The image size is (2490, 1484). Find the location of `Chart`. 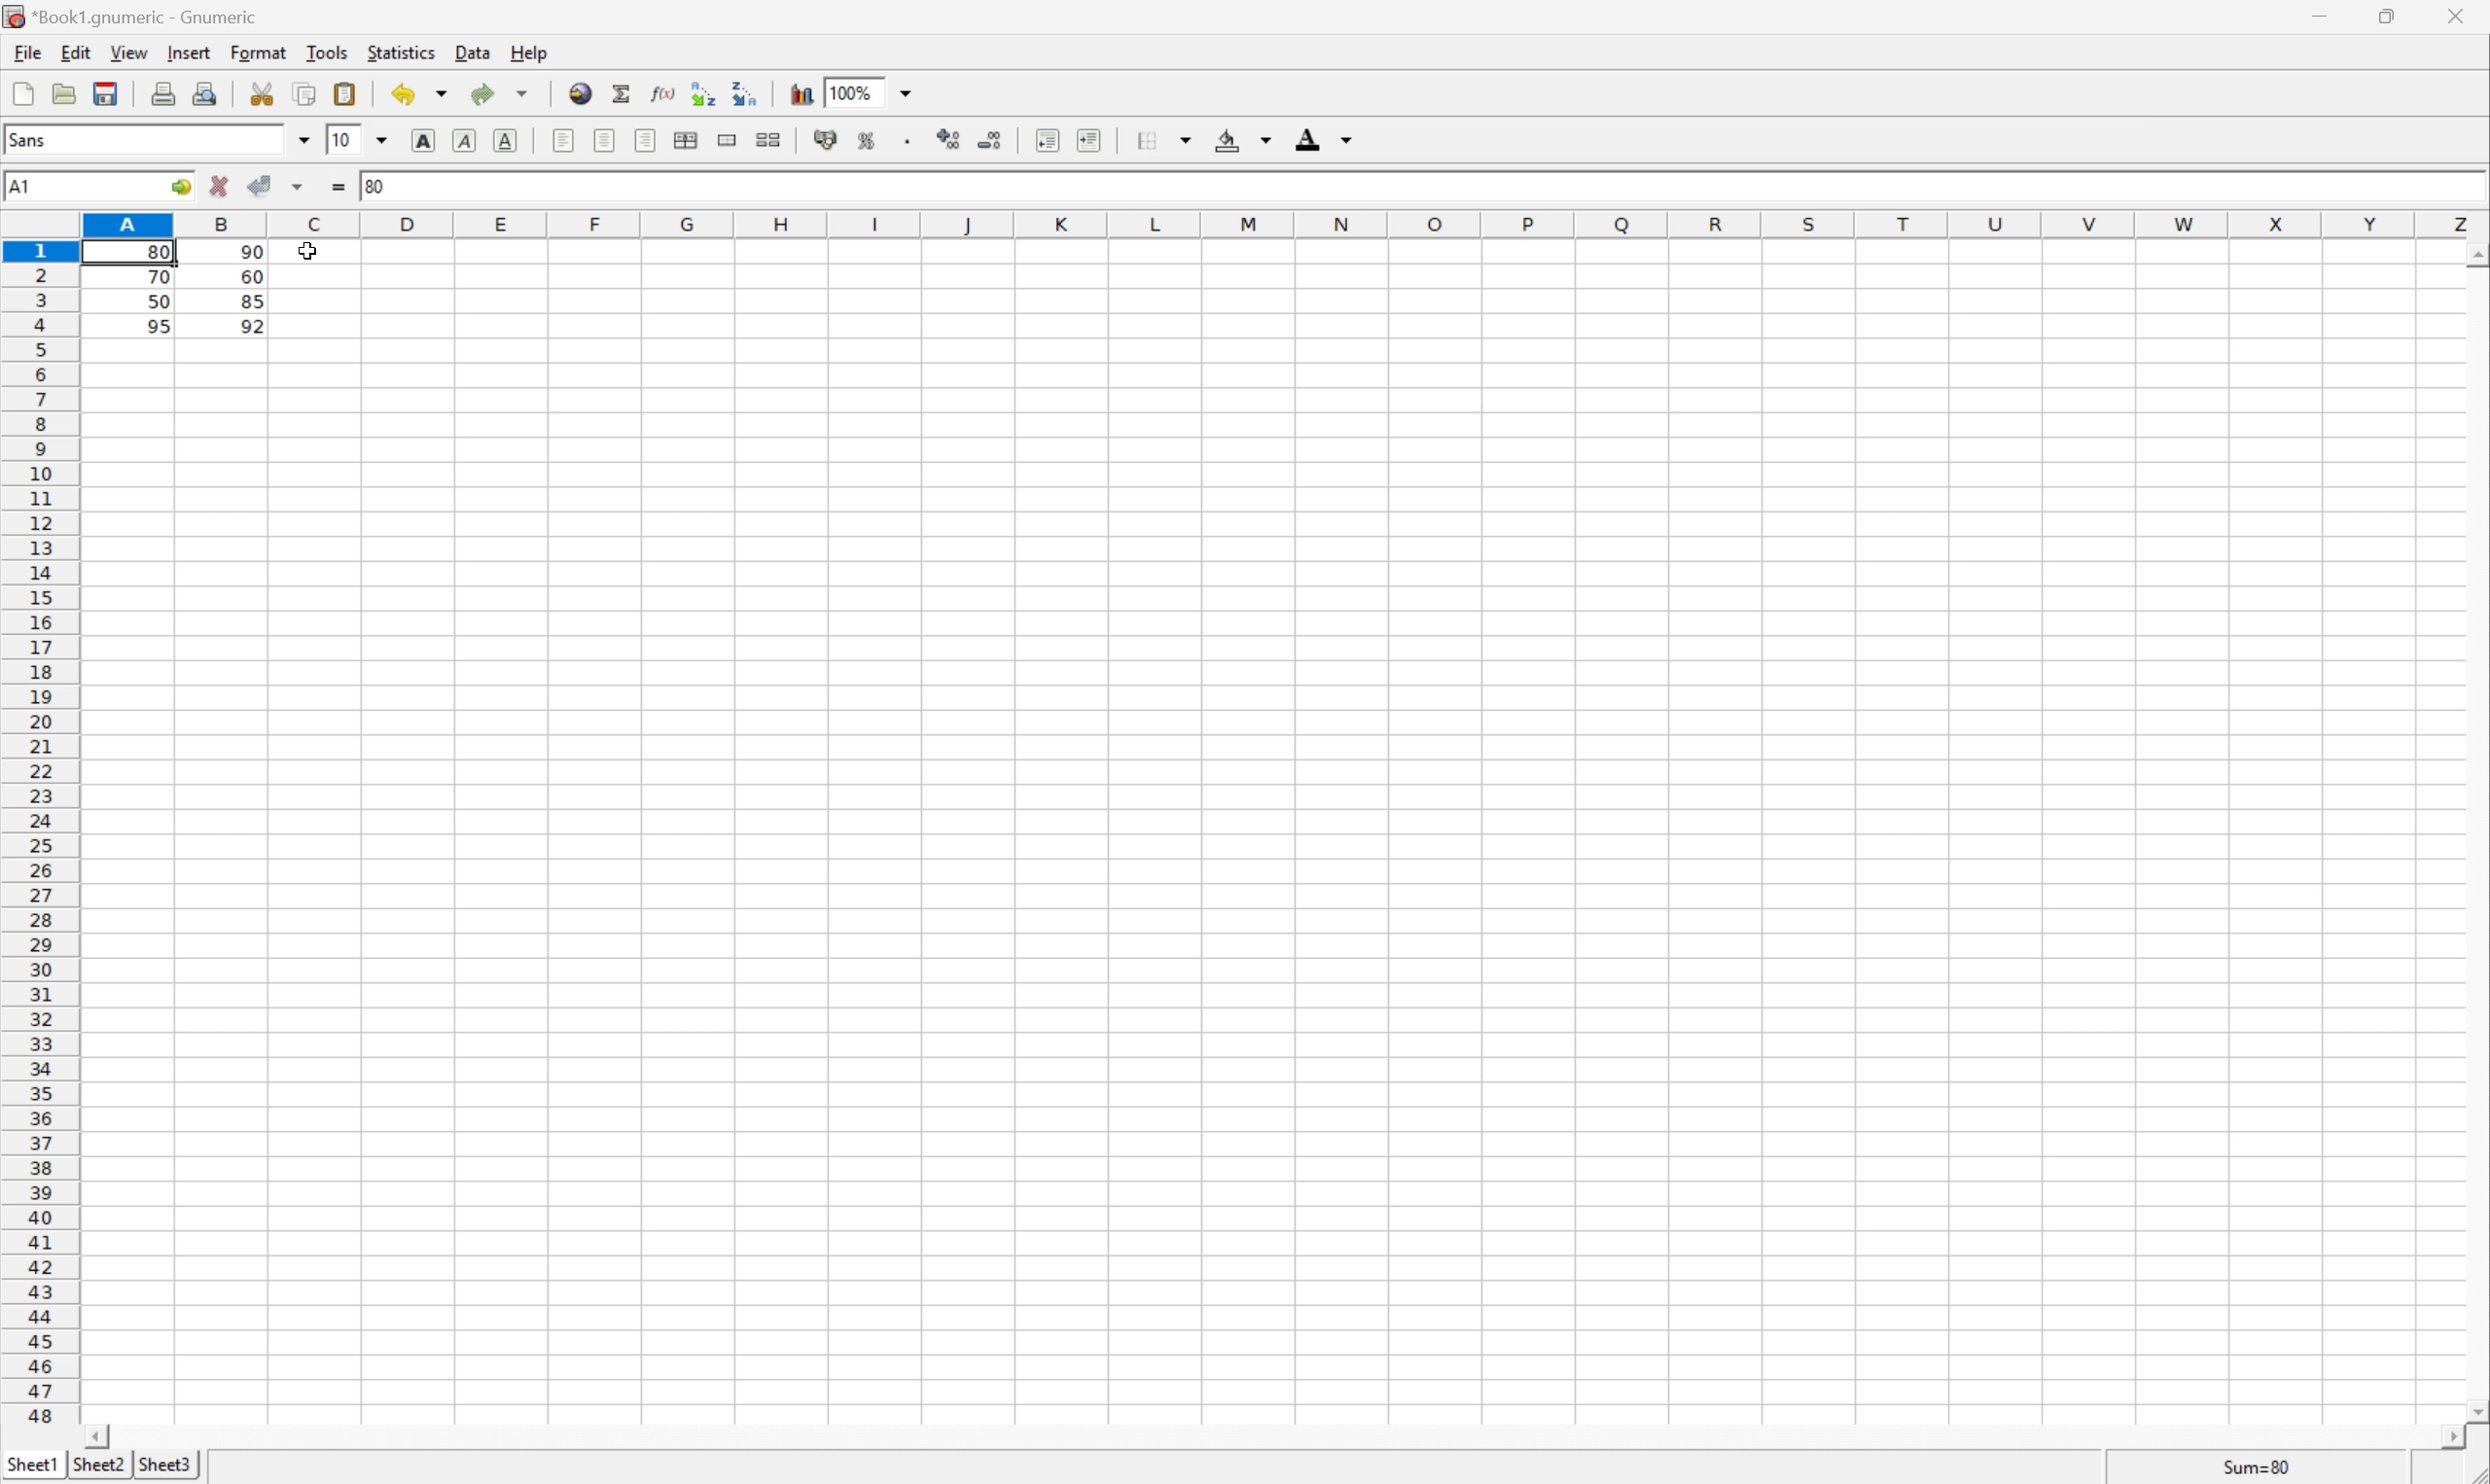

Chart is located at coordinates (797, 93).